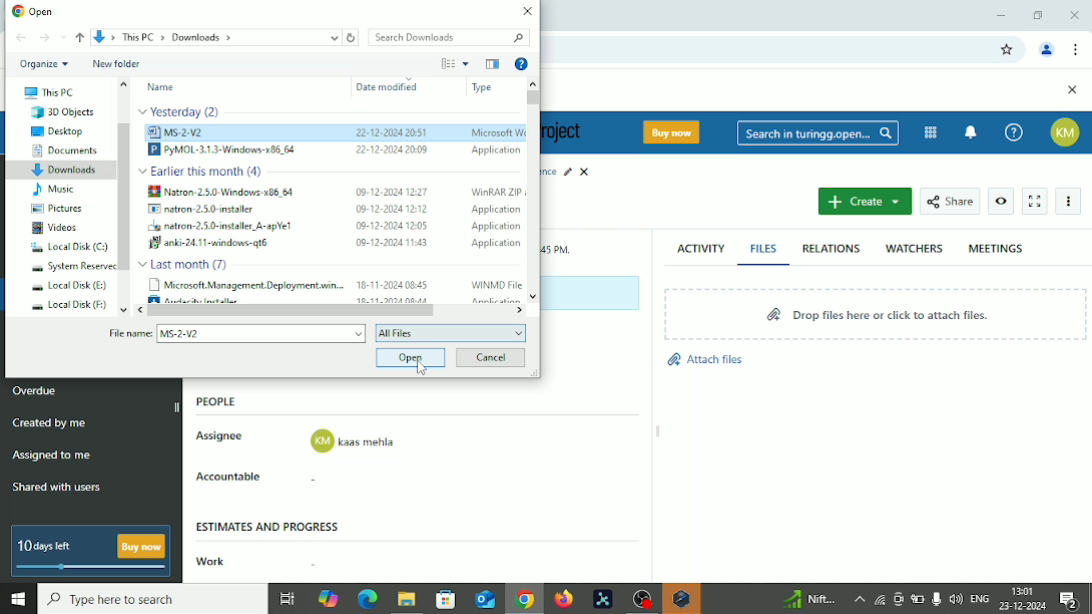 Image resolution: width=1092 pixels, height=614 pixels. Describe the element at coordinates (603, 600) in the screenshot. I see `Pymol` at that location.